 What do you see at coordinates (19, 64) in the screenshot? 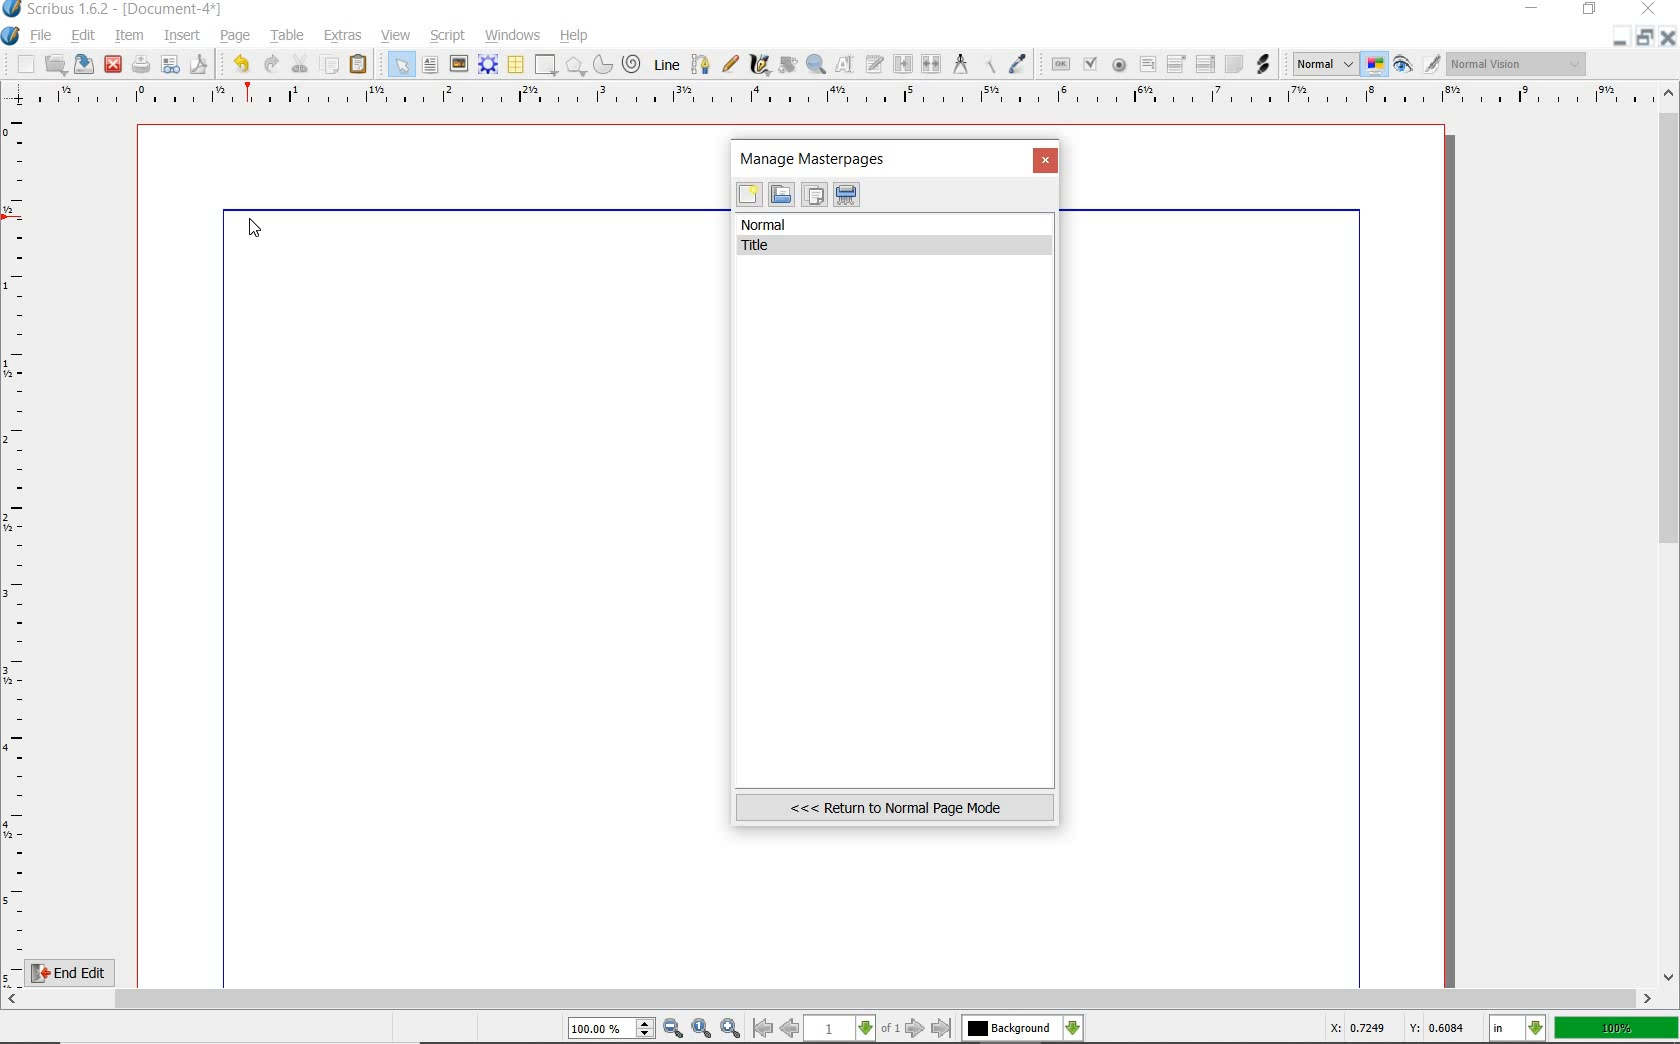
I see `new` at bounding box center [19, 64].